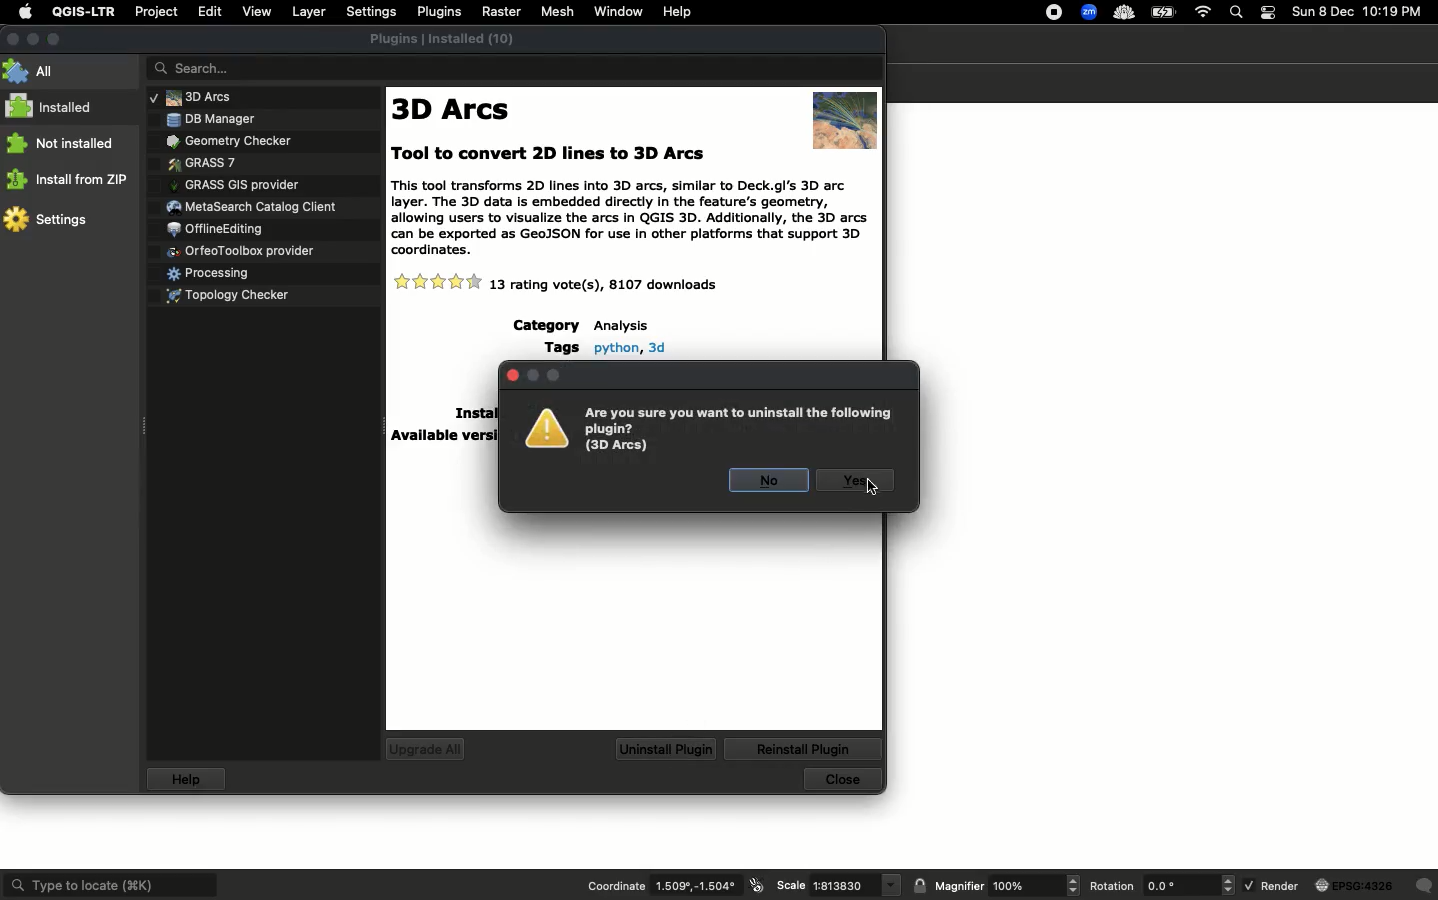  What do you see at coordinates (254, 203) in the screenshot?
I see `Plugins` at bounding box center [254, 203].